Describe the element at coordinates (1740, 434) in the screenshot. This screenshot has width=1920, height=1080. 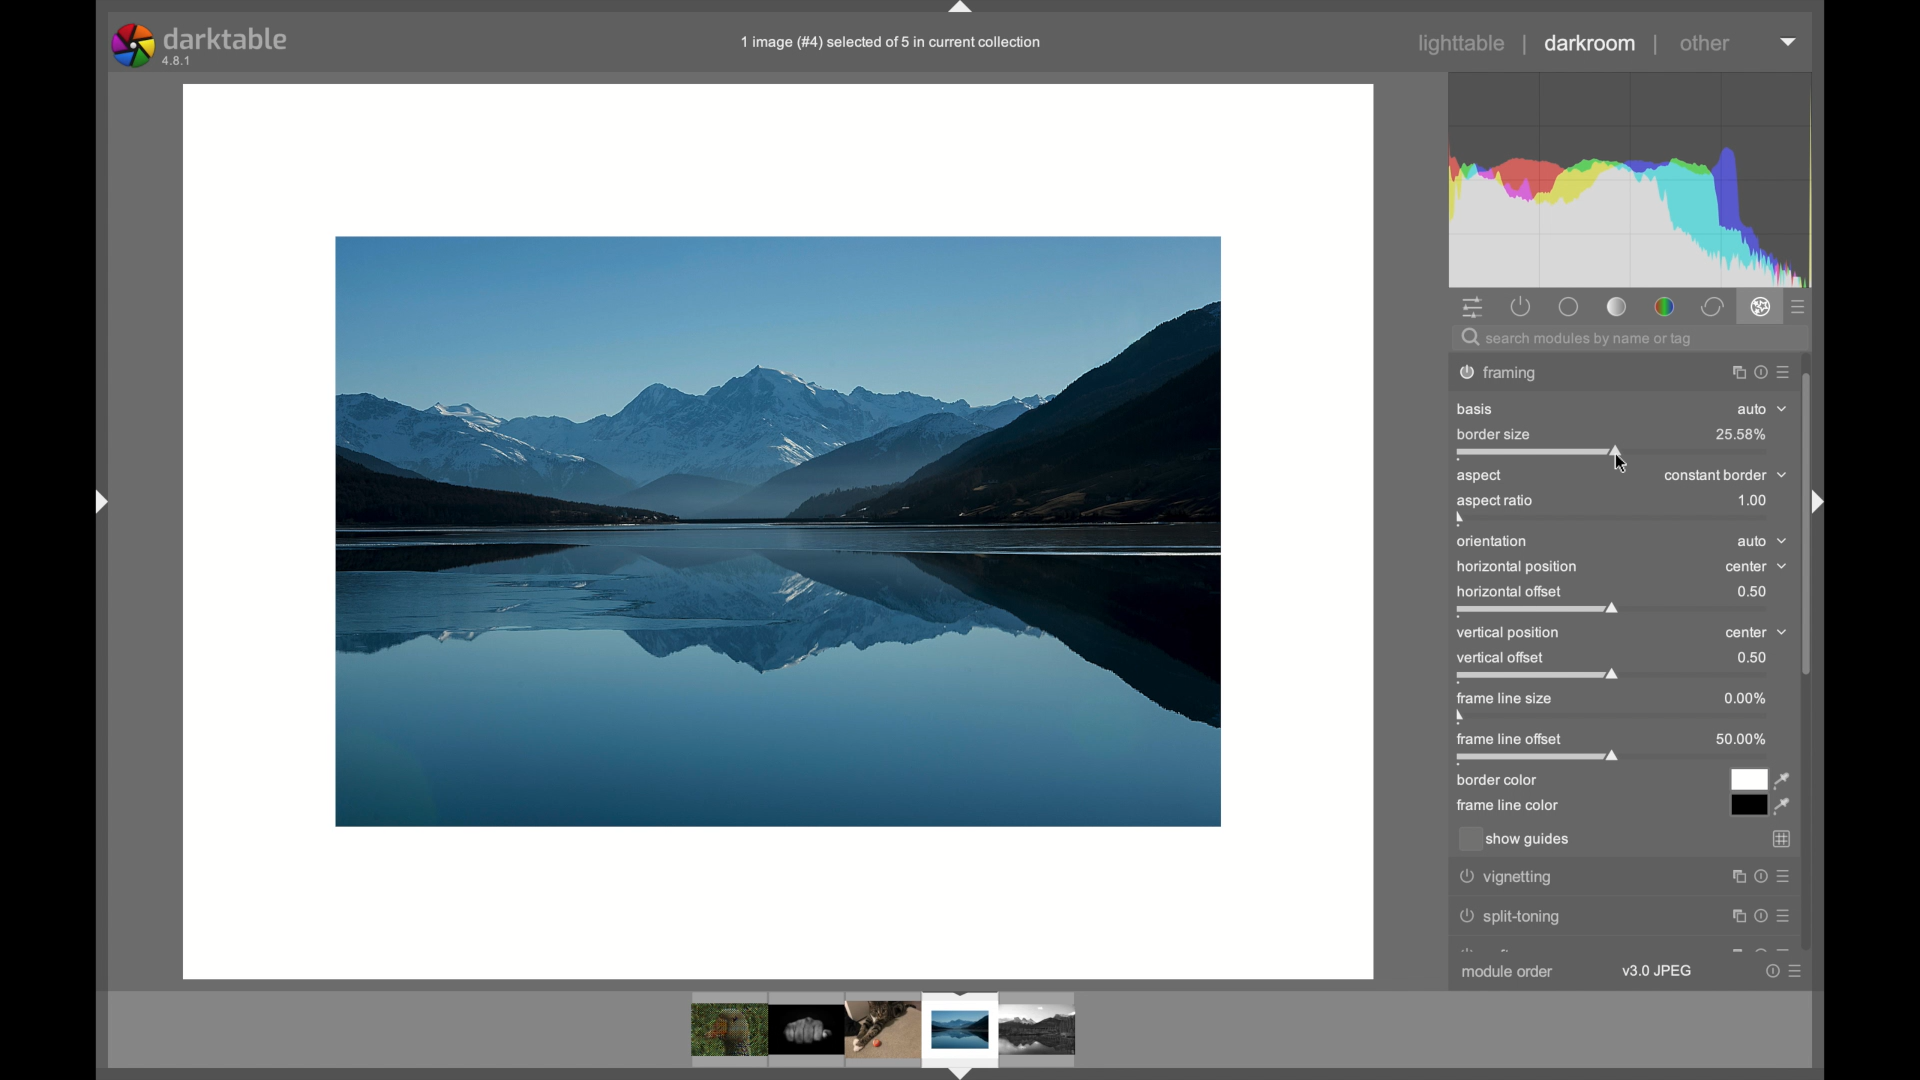
I see `25.58%` at that location.